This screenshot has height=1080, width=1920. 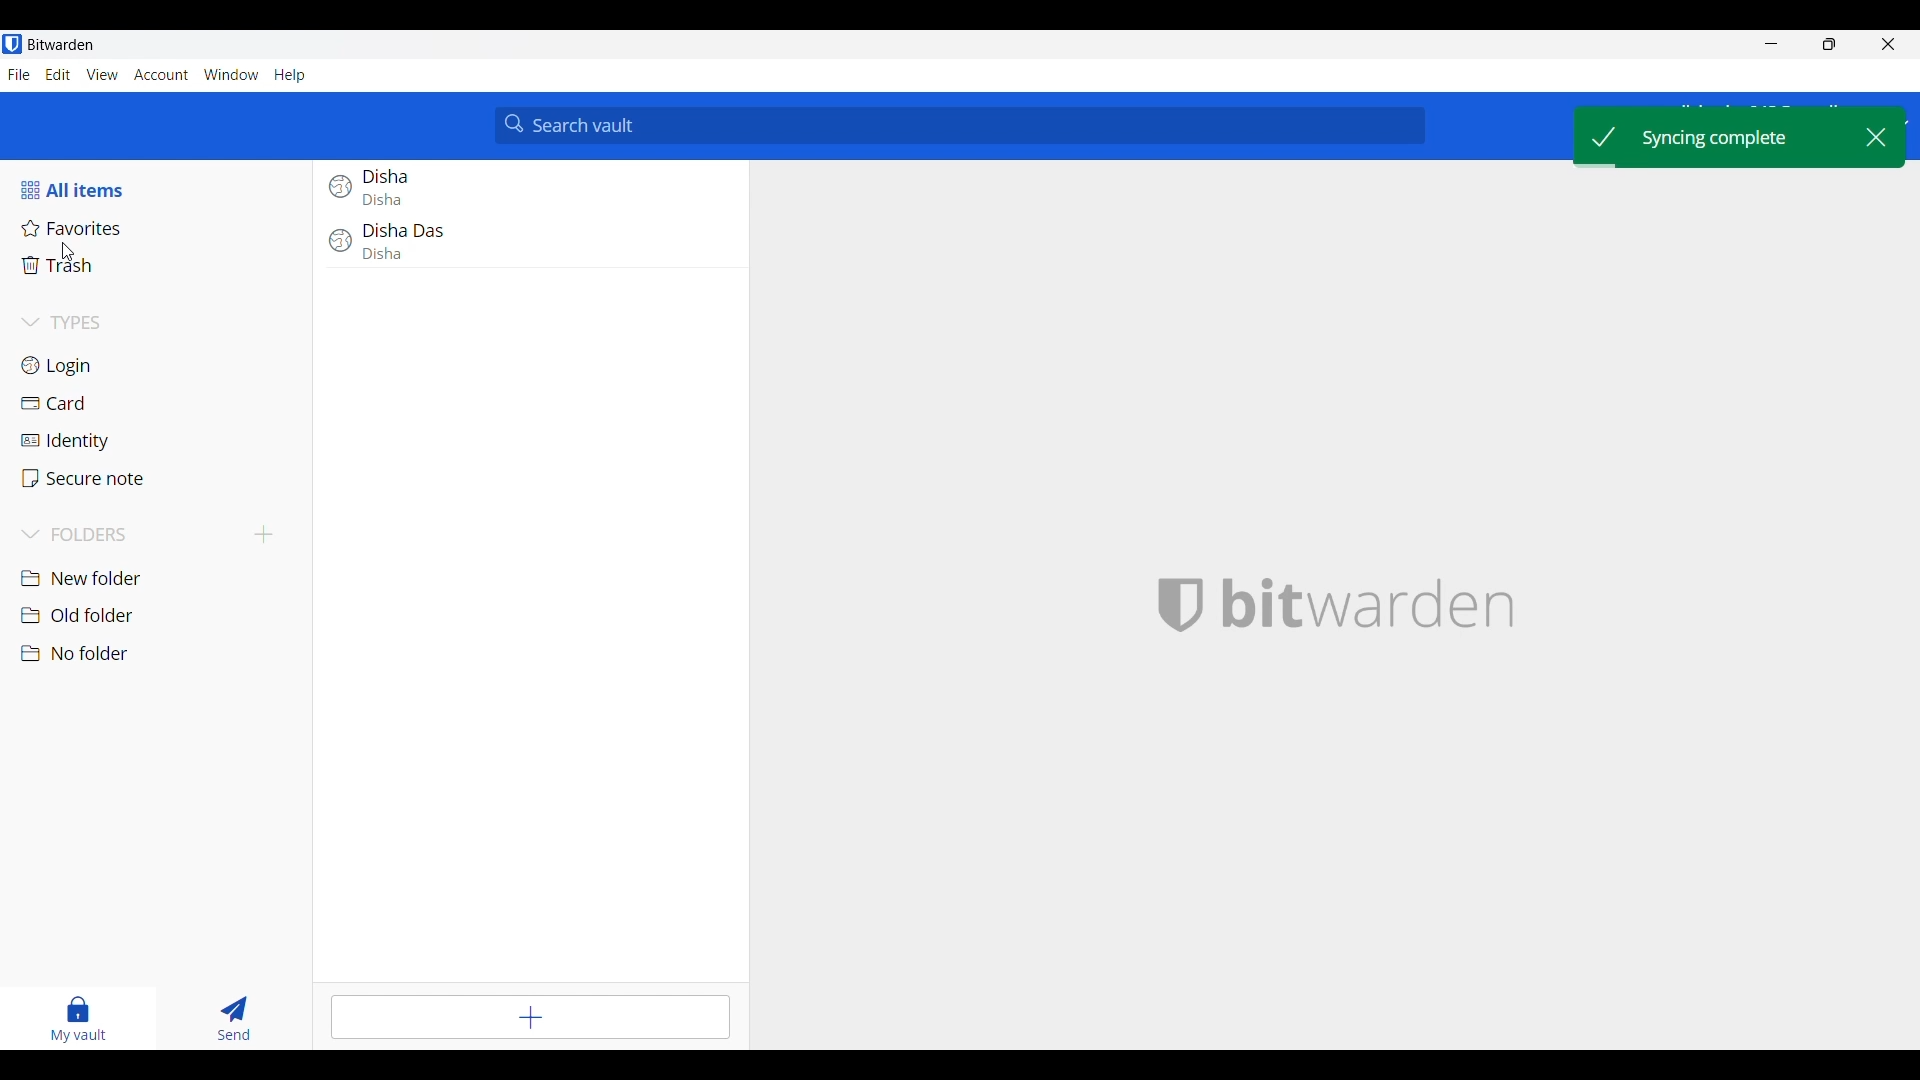 I want to click on Indicates syncing is complete, so click(x=1718, y=136).